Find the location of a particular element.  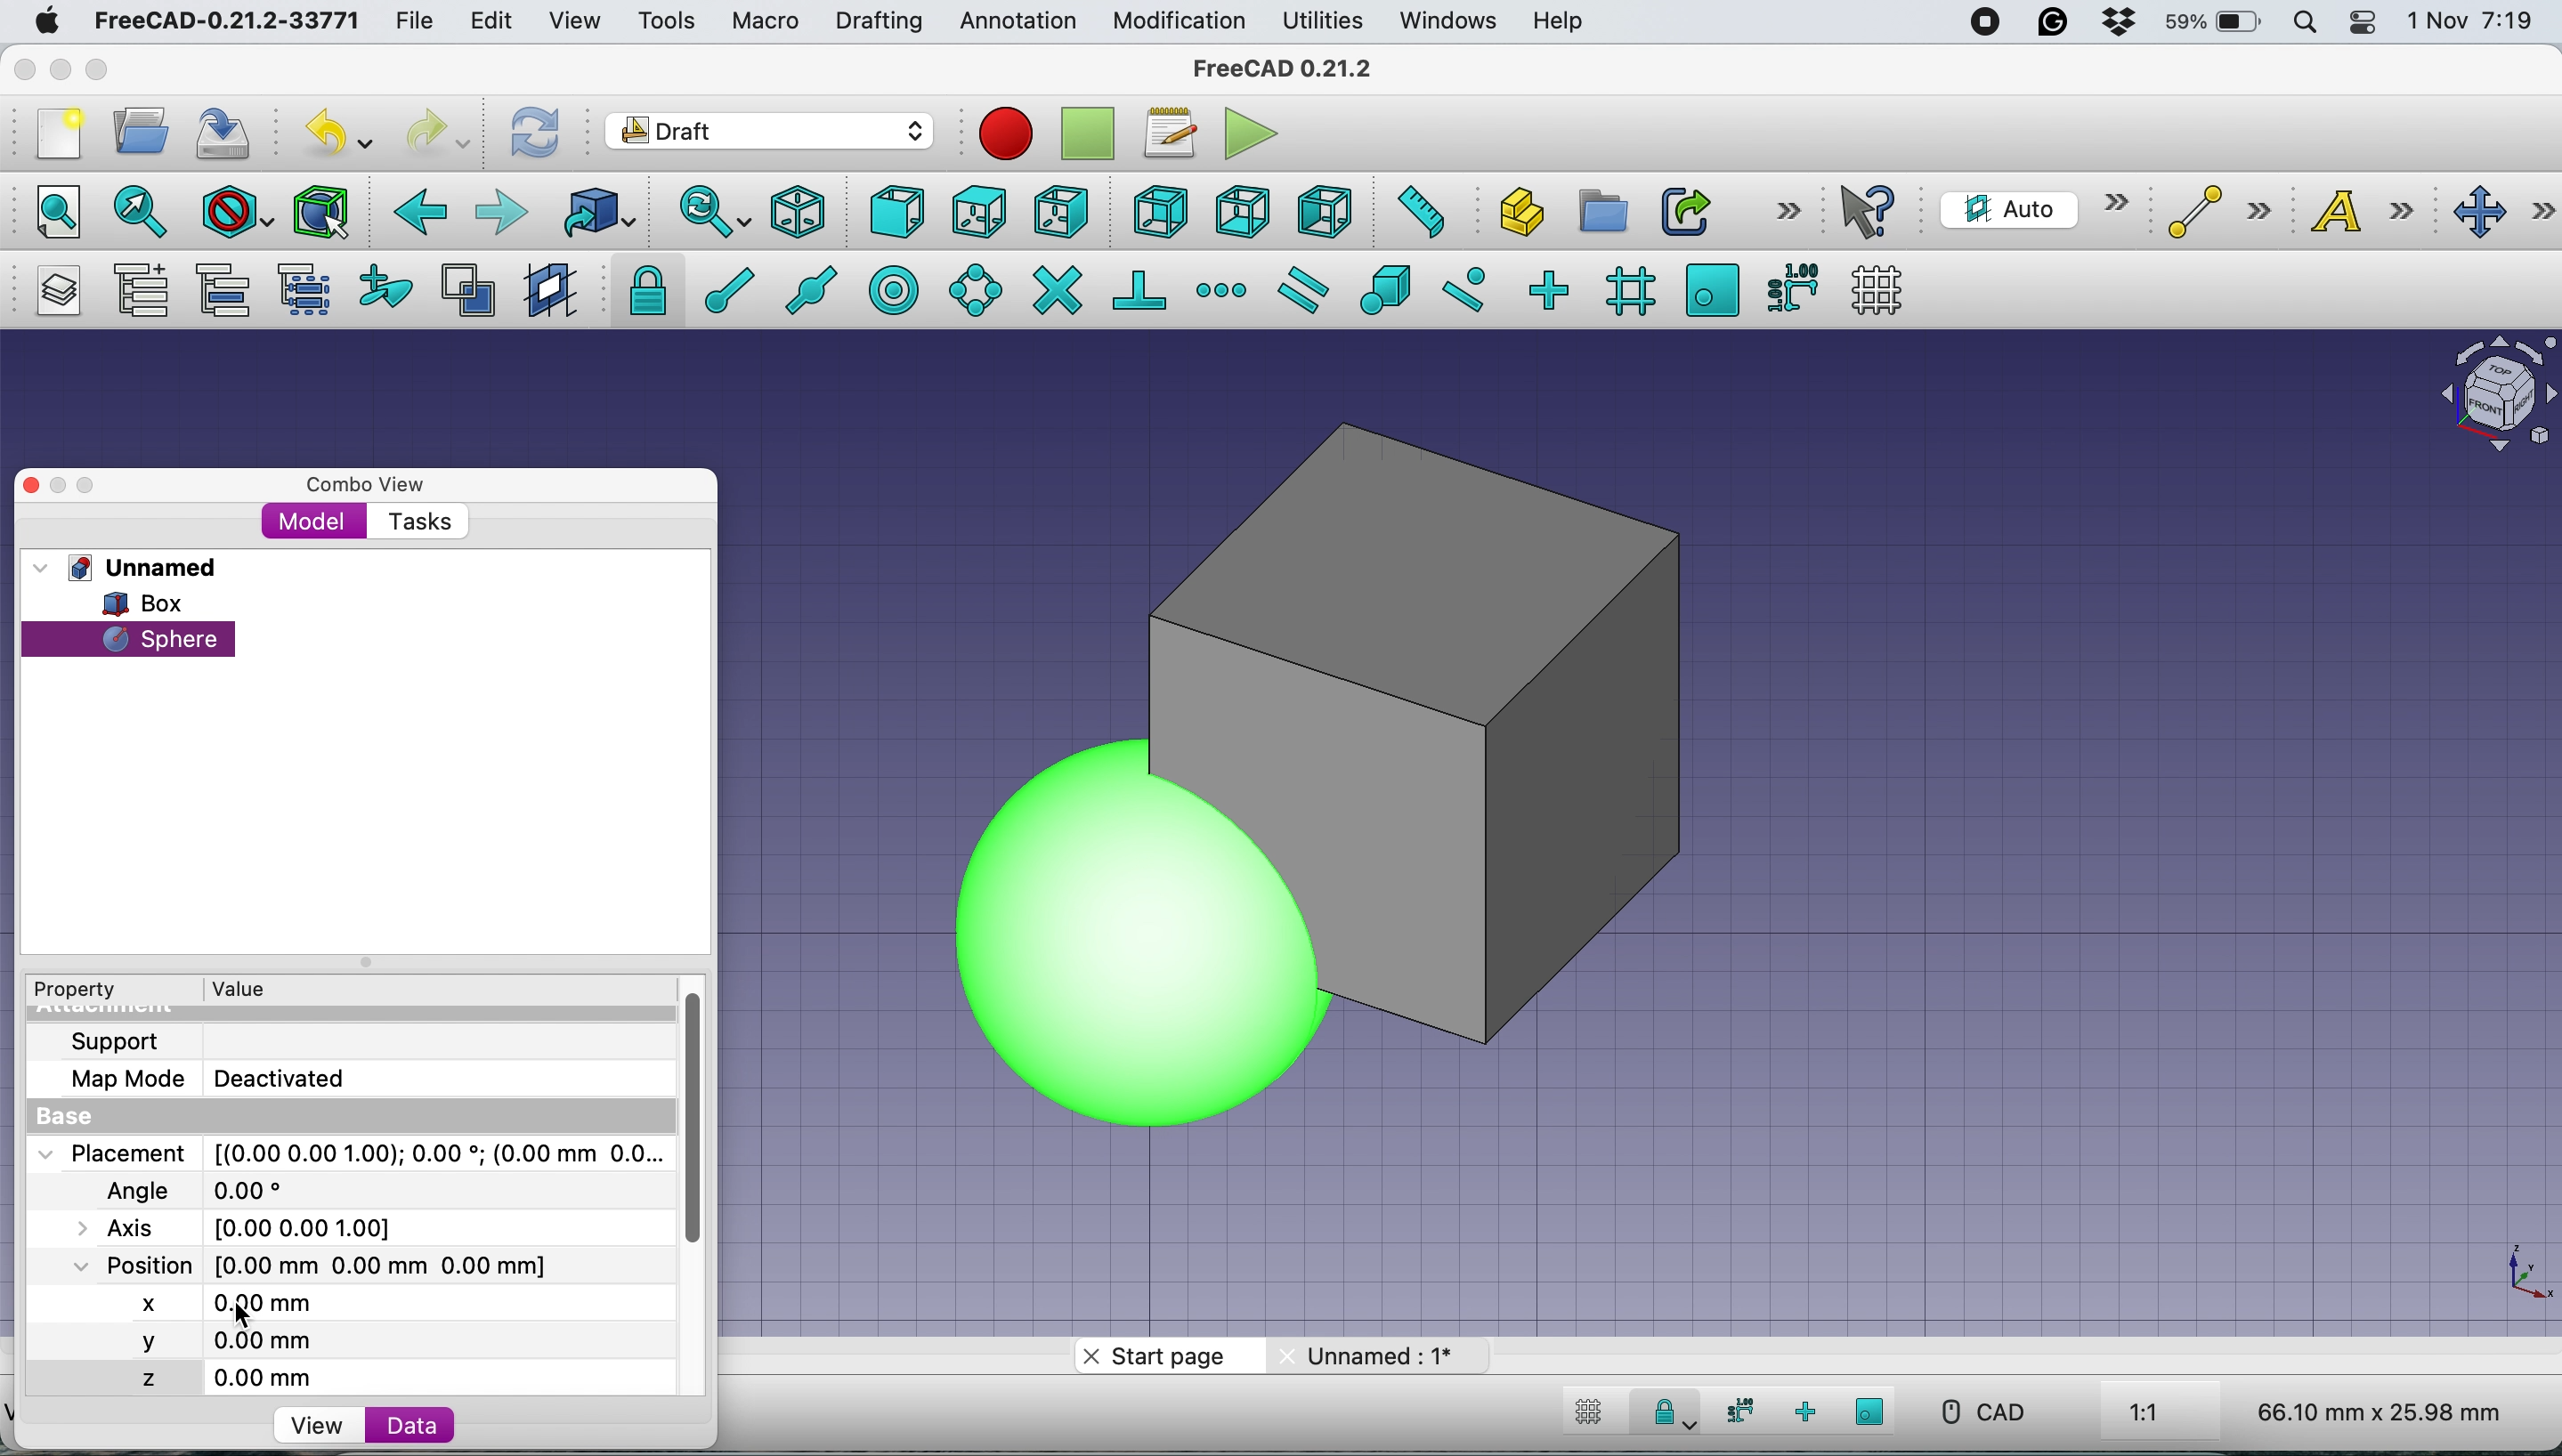

sphere selected is located at coordinates (129, 634).